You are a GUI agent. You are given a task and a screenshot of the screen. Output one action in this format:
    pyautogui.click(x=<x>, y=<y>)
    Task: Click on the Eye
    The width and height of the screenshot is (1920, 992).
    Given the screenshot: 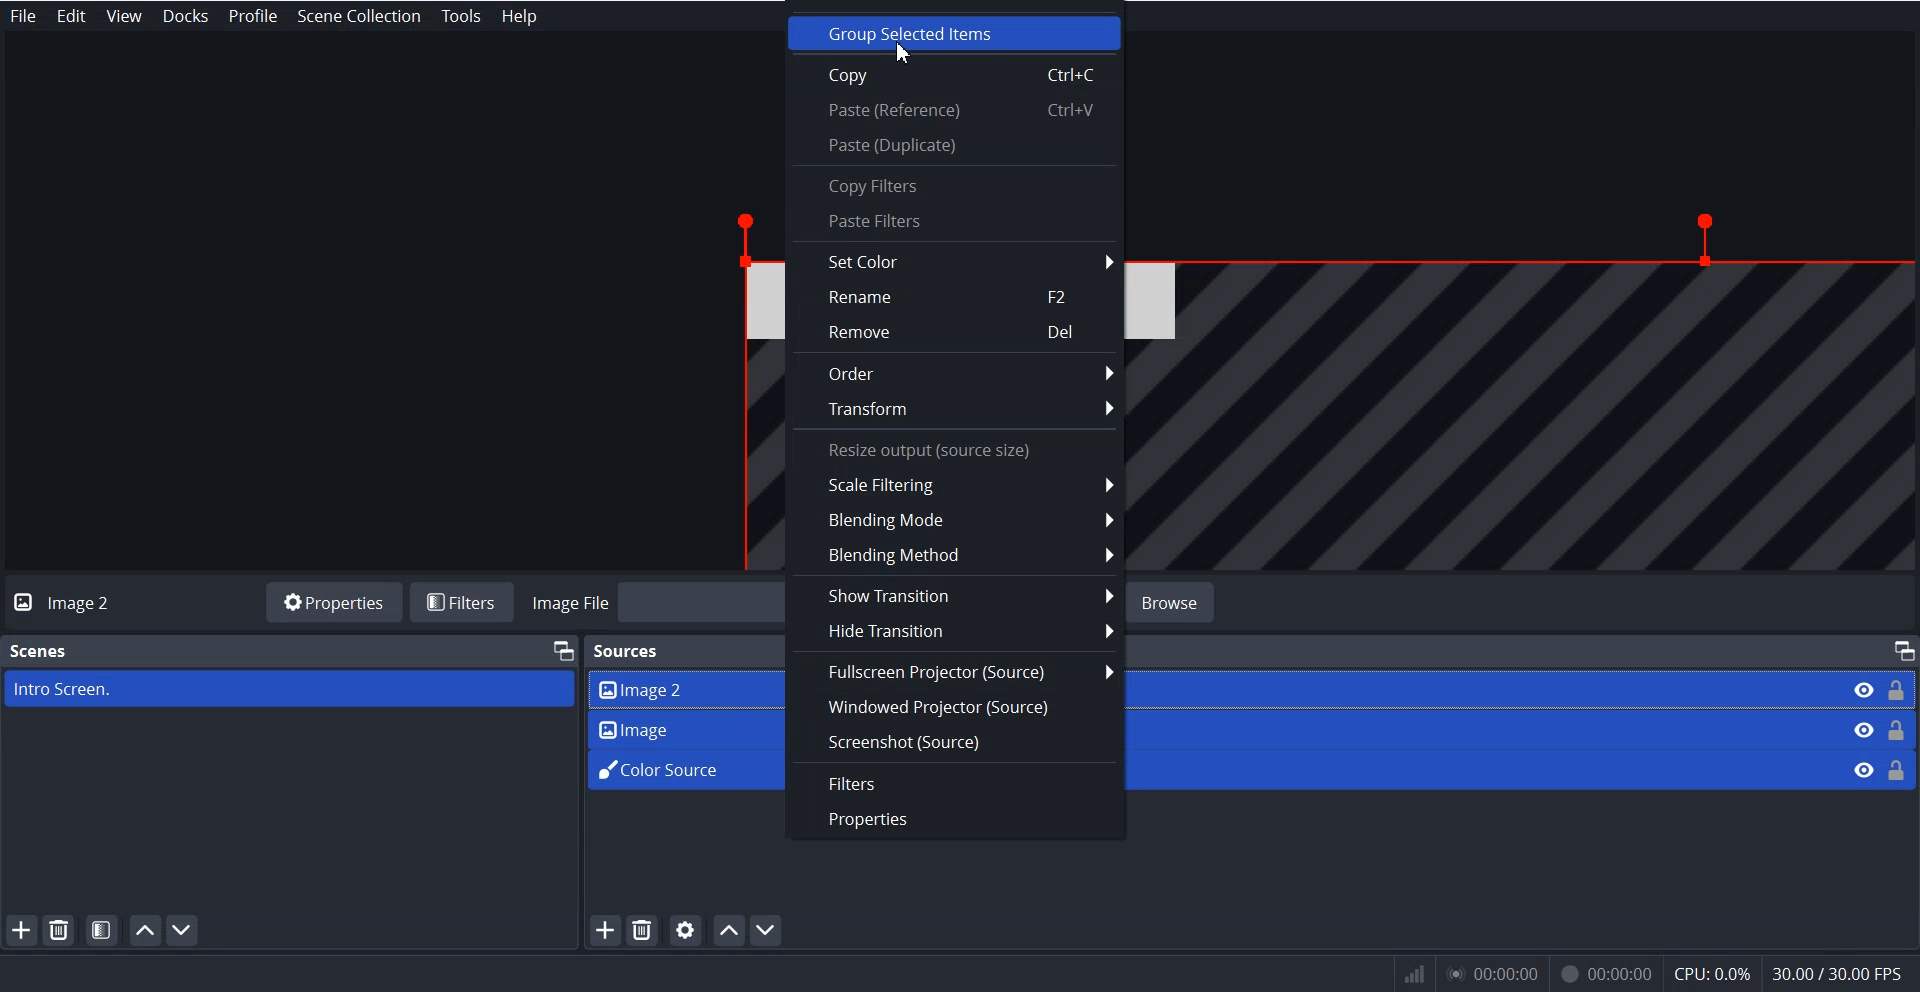 What is the action you would take?
    pyautogui.click(x=1862, y=729)
    